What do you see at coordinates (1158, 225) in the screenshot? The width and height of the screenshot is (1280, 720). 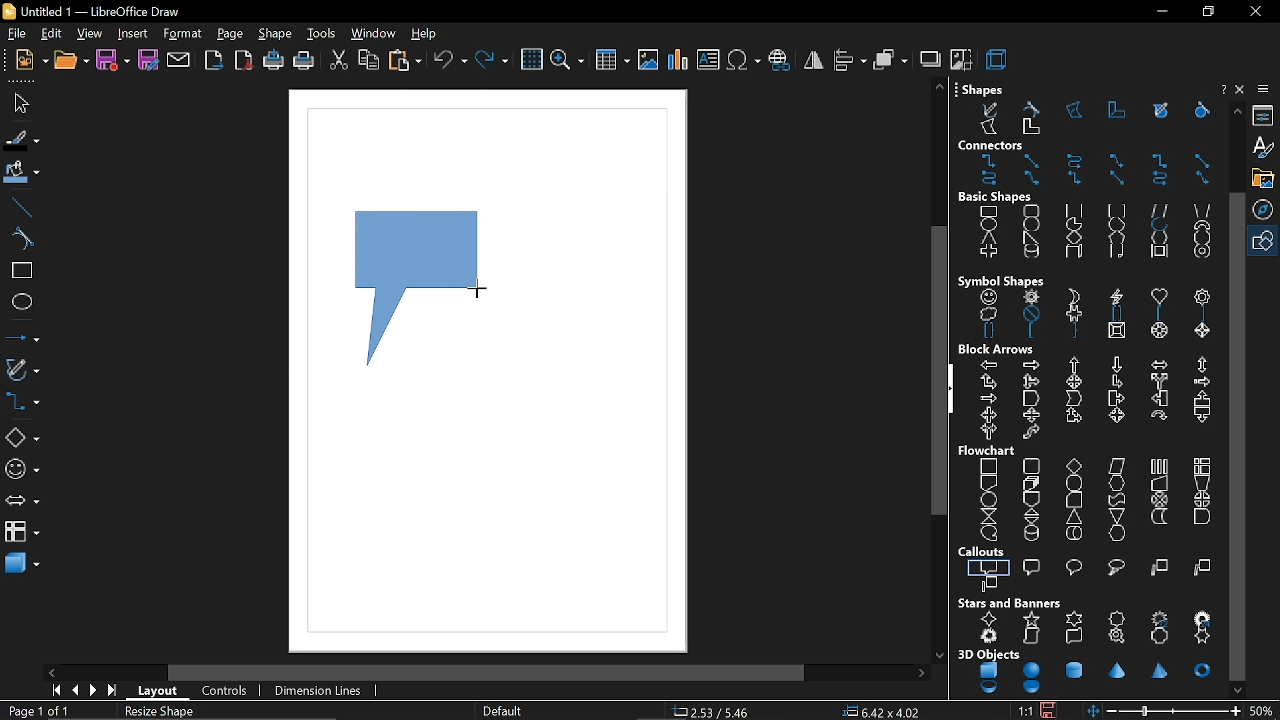 I see `arc` at bounding box center [1158, 225].